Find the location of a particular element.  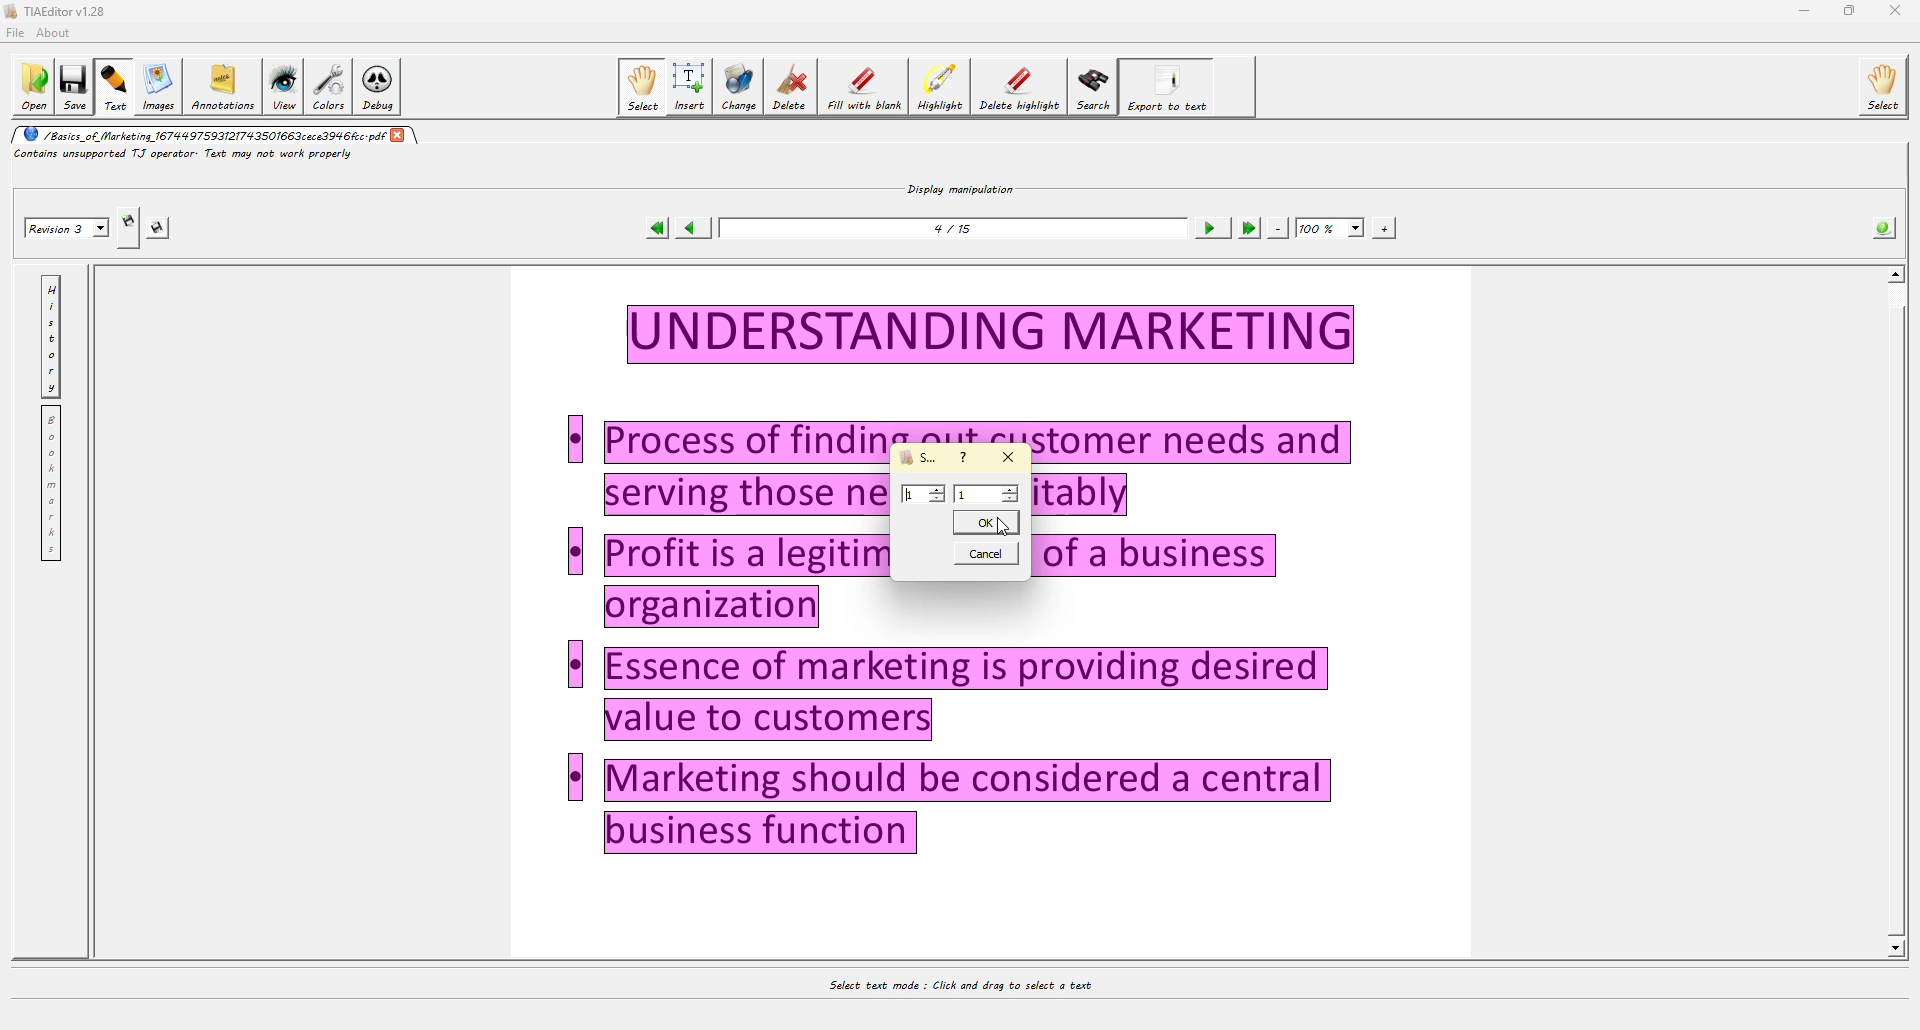

change is located at coordinates (736, 86).